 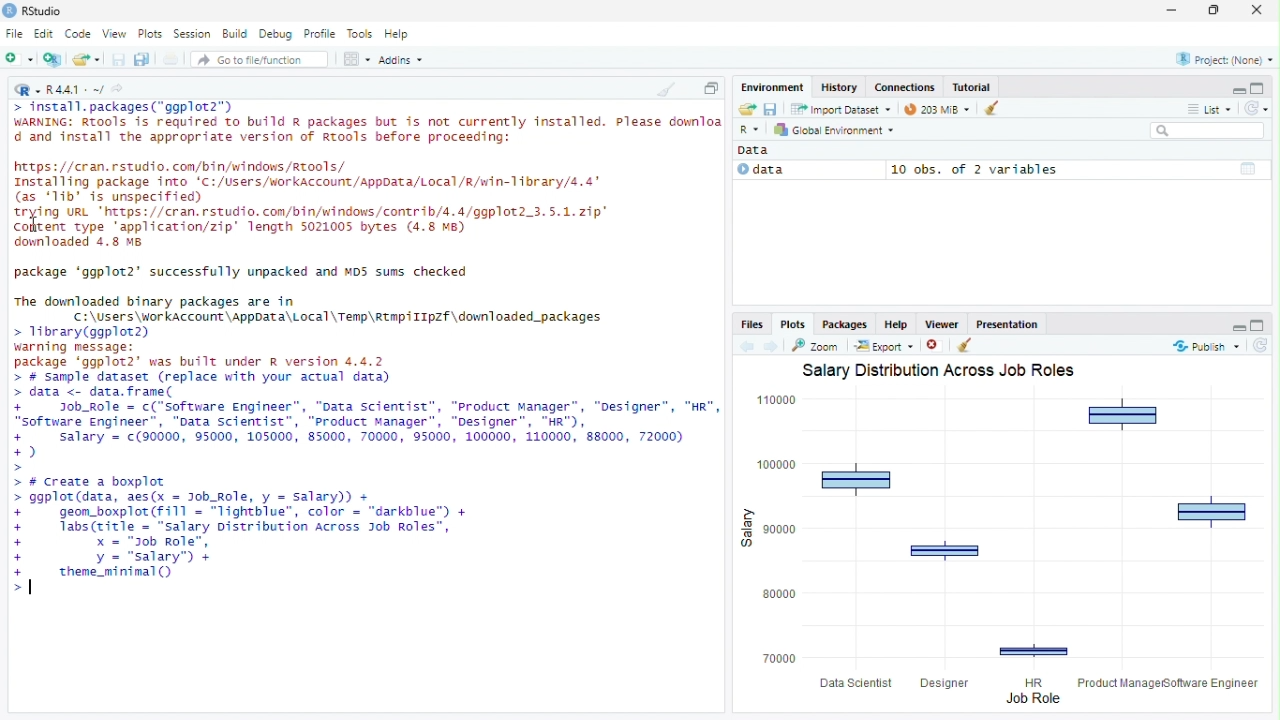 I want to click on workspace panes, so click(x=357, y=59).